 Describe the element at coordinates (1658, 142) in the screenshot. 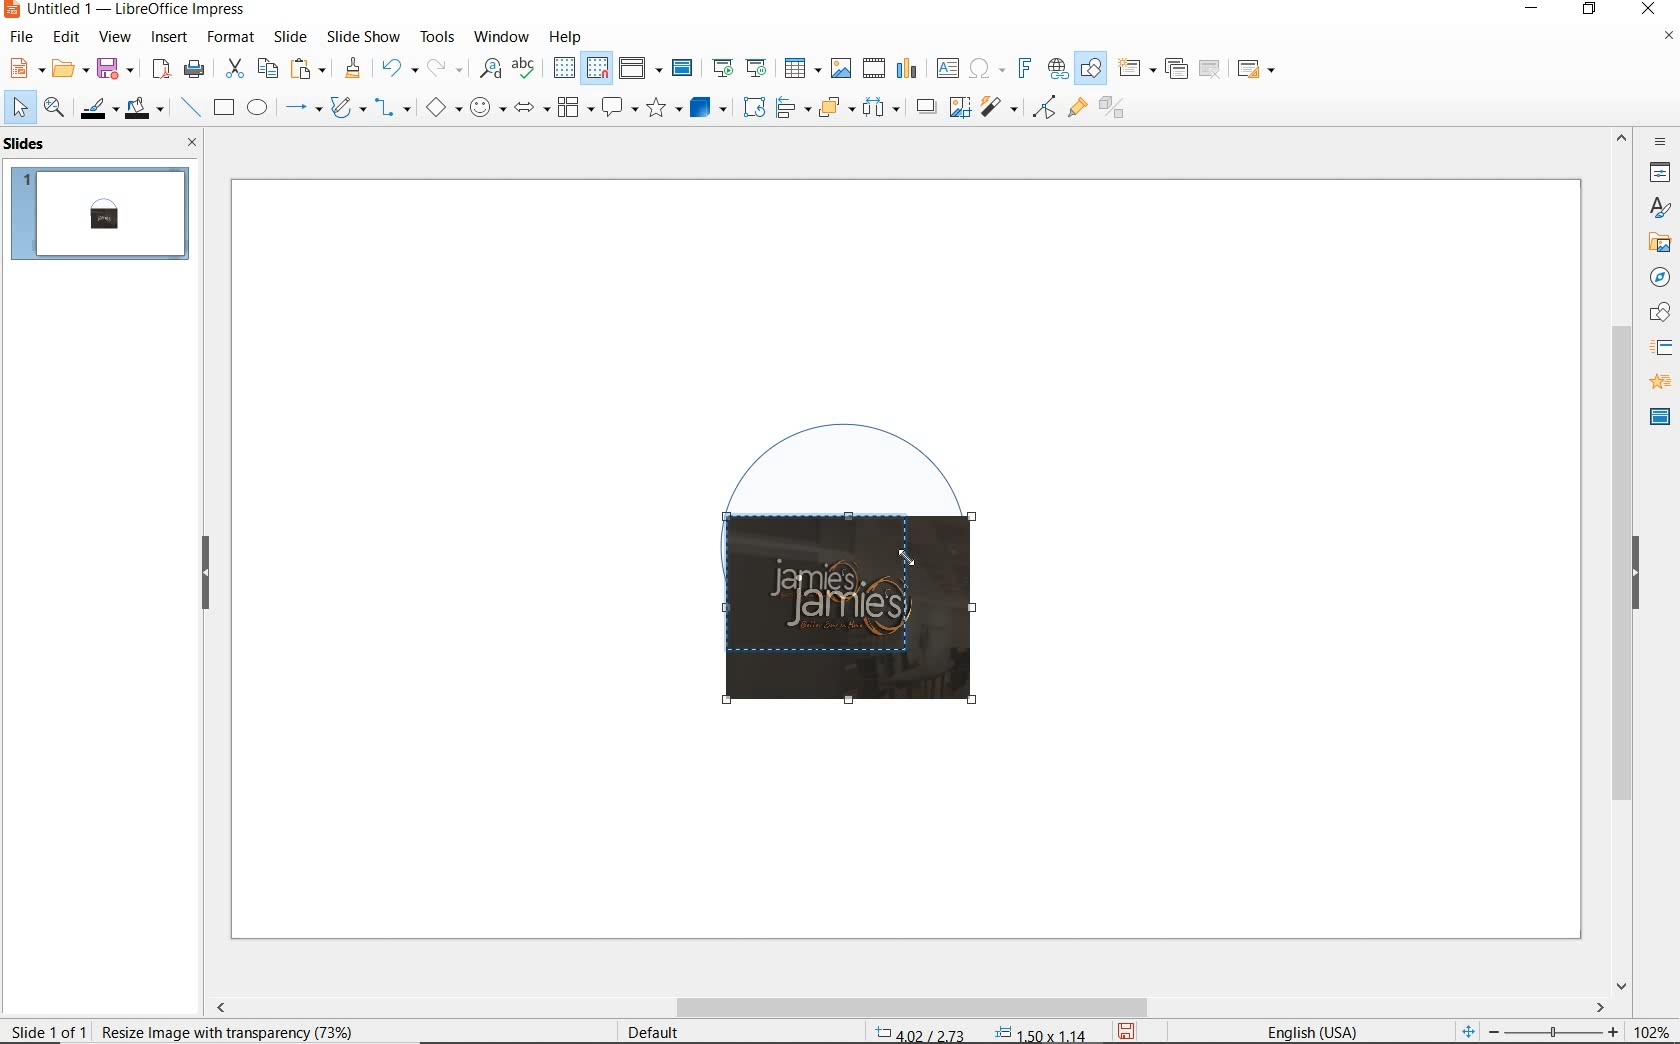

I see `sidebar settings` at that location.